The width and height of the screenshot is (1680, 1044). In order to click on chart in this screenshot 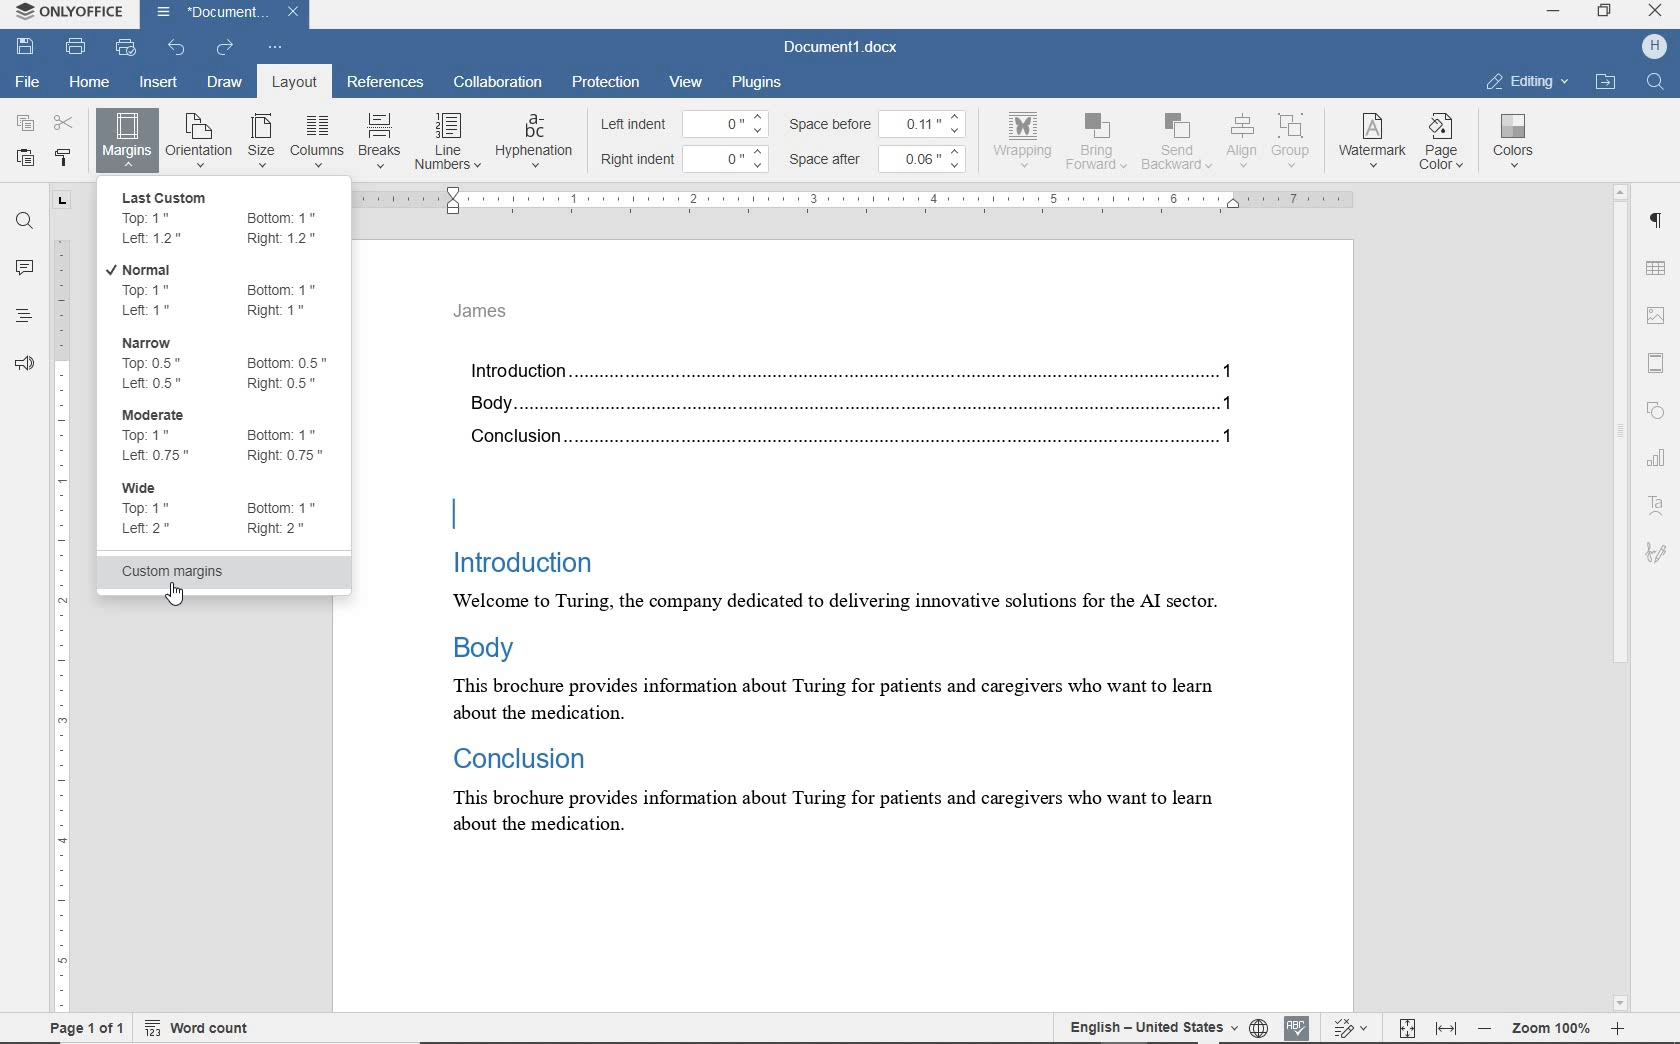, I will do `click(1659, 462)`.